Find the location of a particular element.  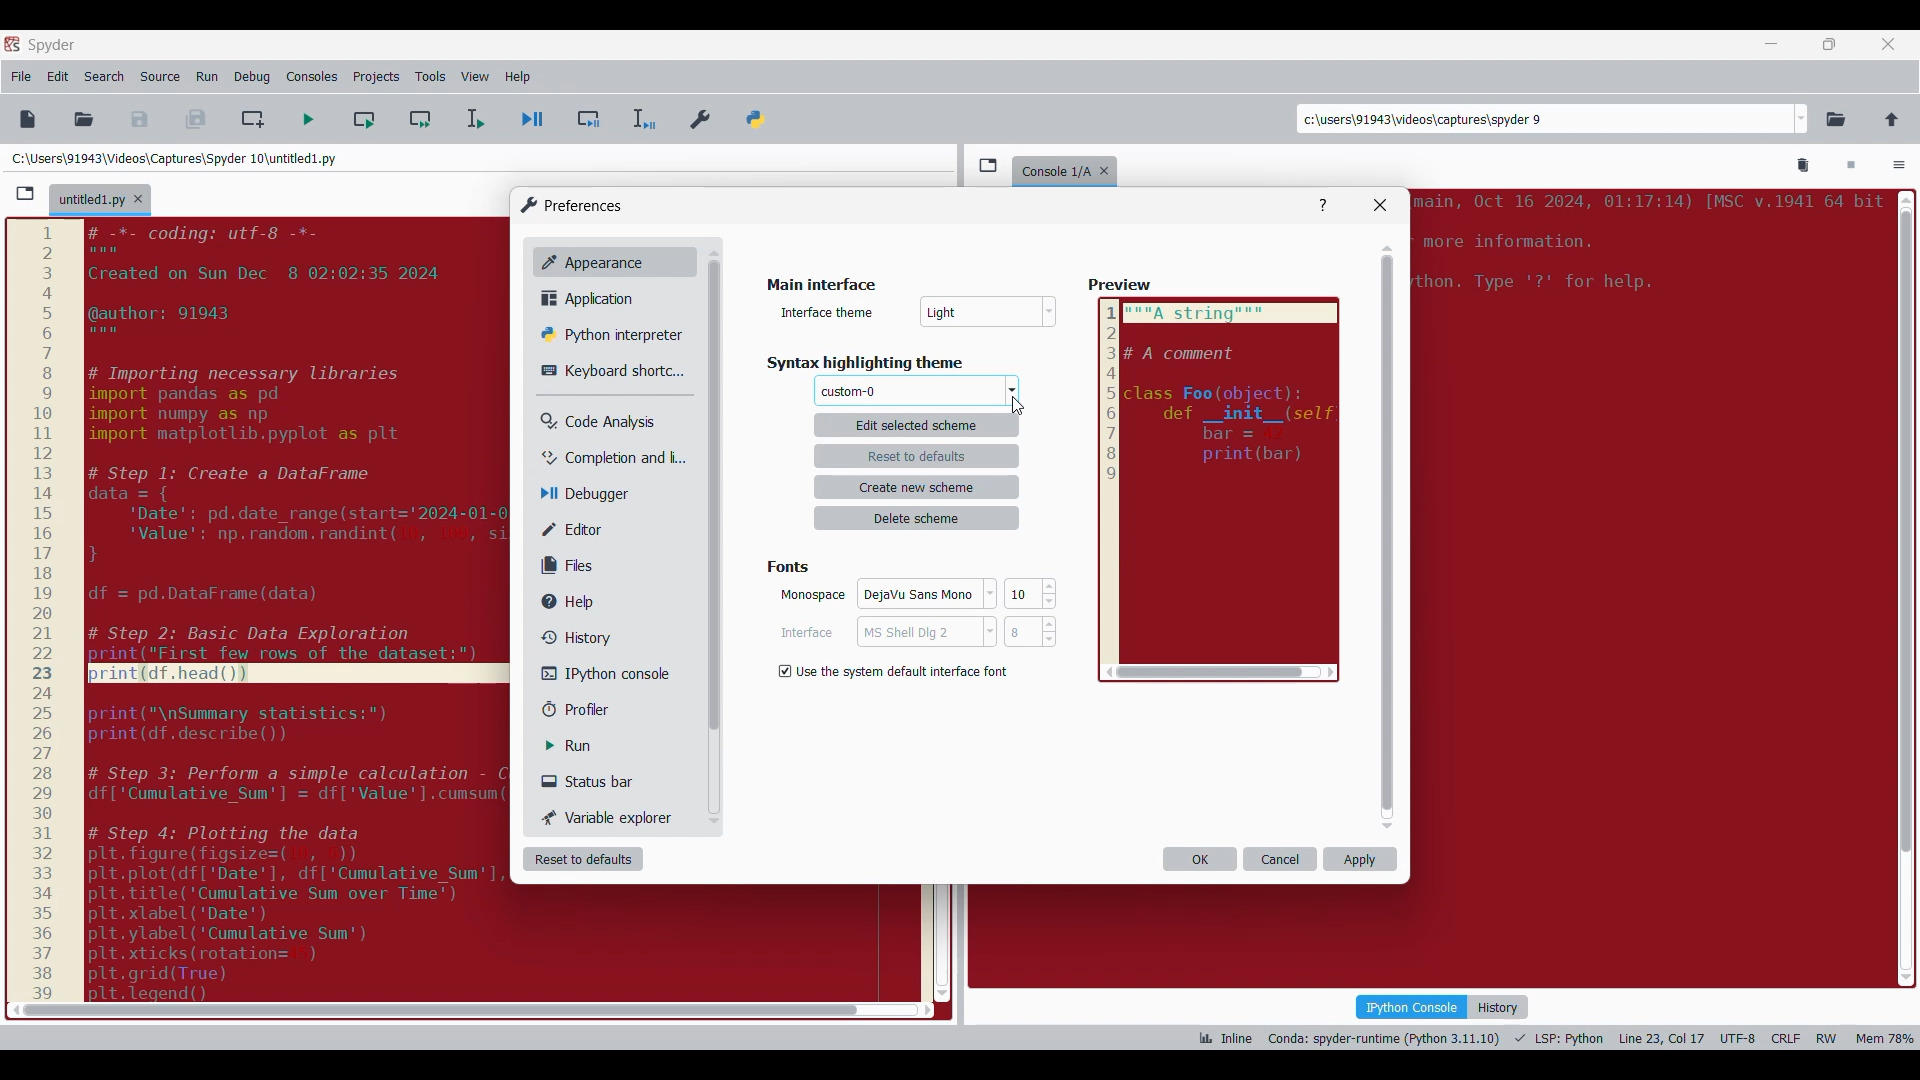

Debug file is located at coordinates (533, 120).